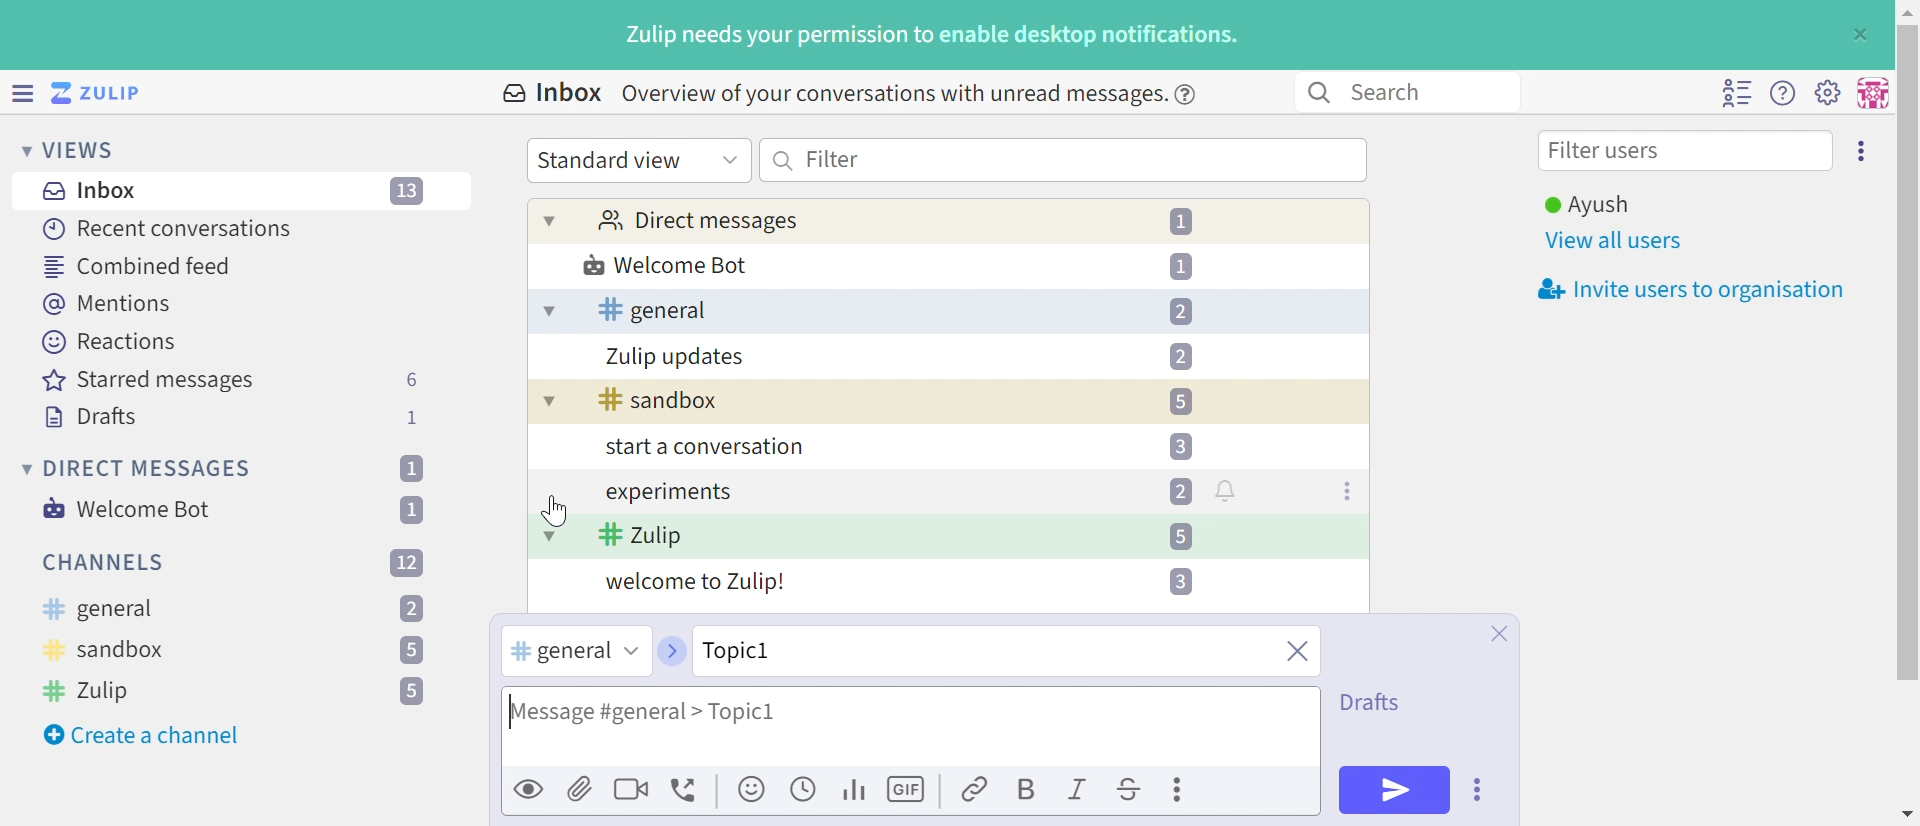 This screenshot has height=826, width=1920. What do you see at coordinates (1179, 536) in the screenshot?
I see `5` at bounding box center [1179, 536].